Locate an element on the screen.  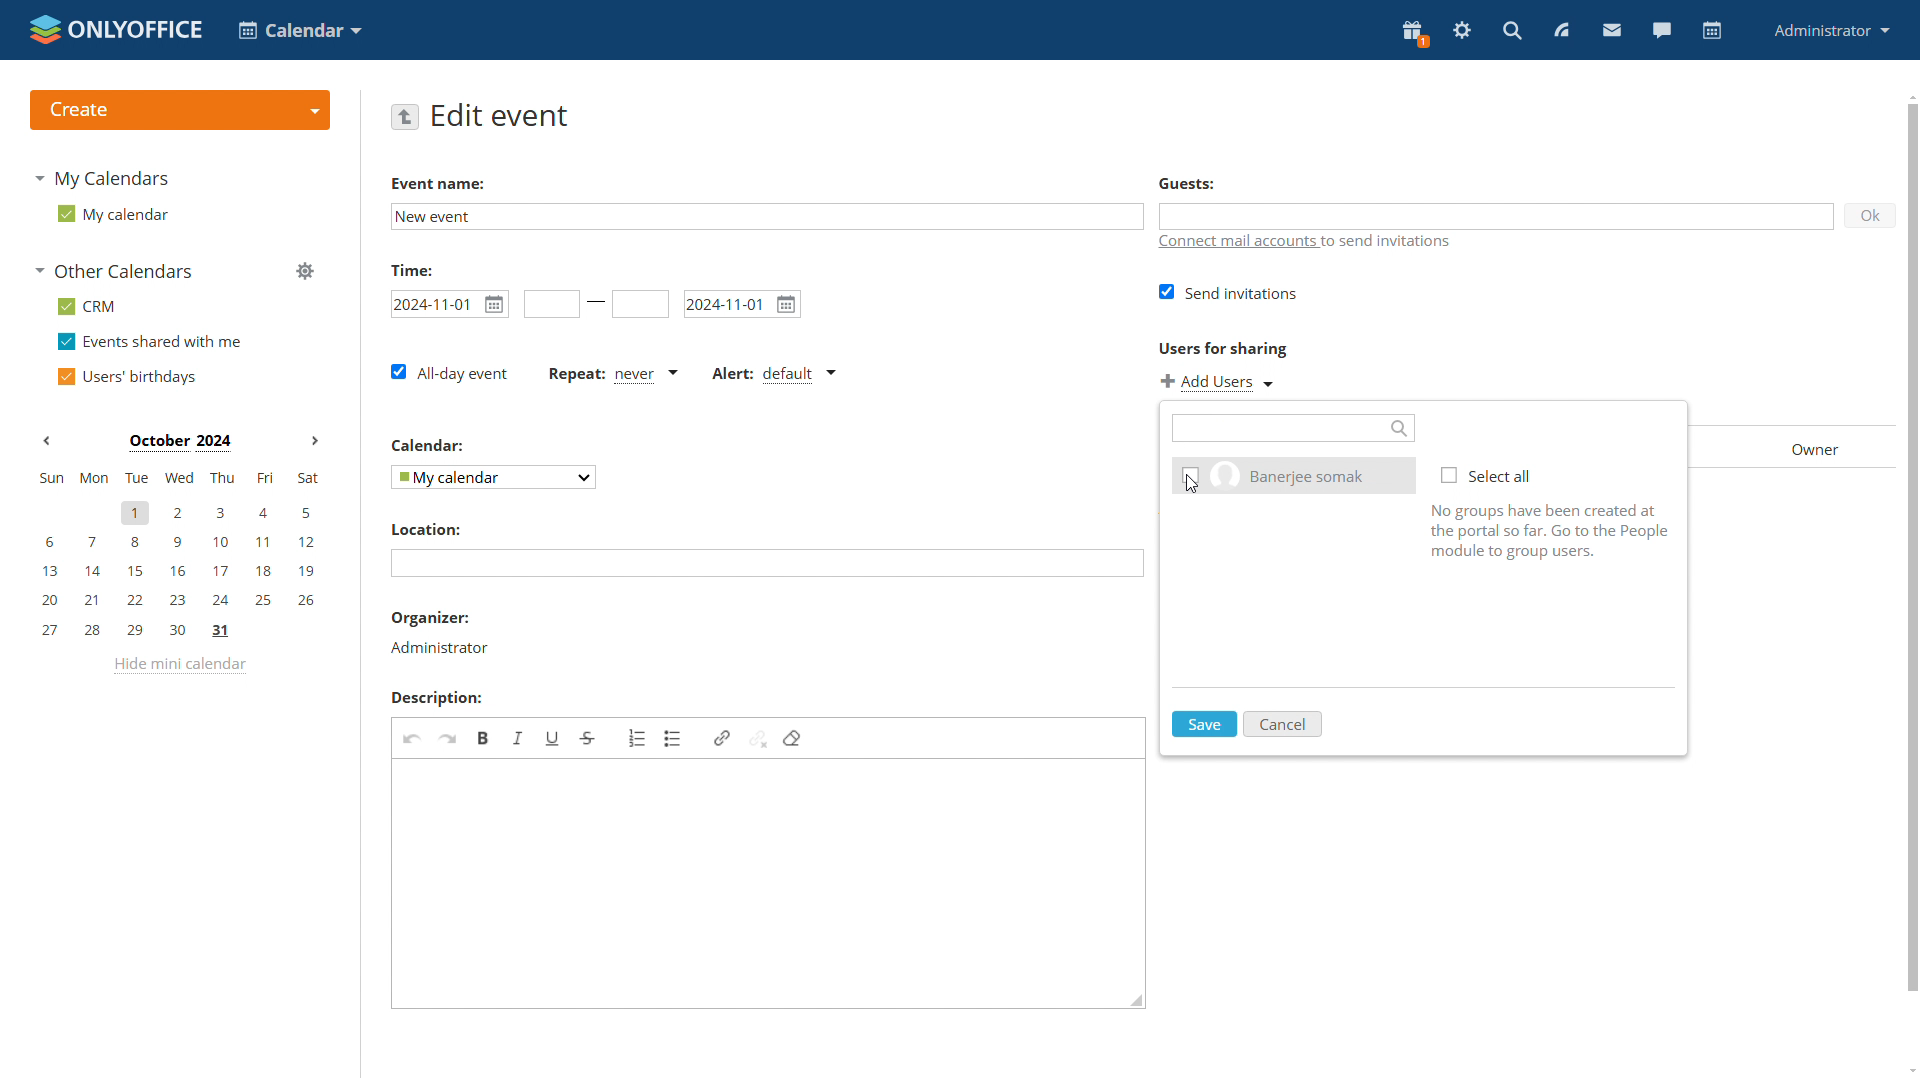
all-day event checkbox is located at coordinates (450, 370).